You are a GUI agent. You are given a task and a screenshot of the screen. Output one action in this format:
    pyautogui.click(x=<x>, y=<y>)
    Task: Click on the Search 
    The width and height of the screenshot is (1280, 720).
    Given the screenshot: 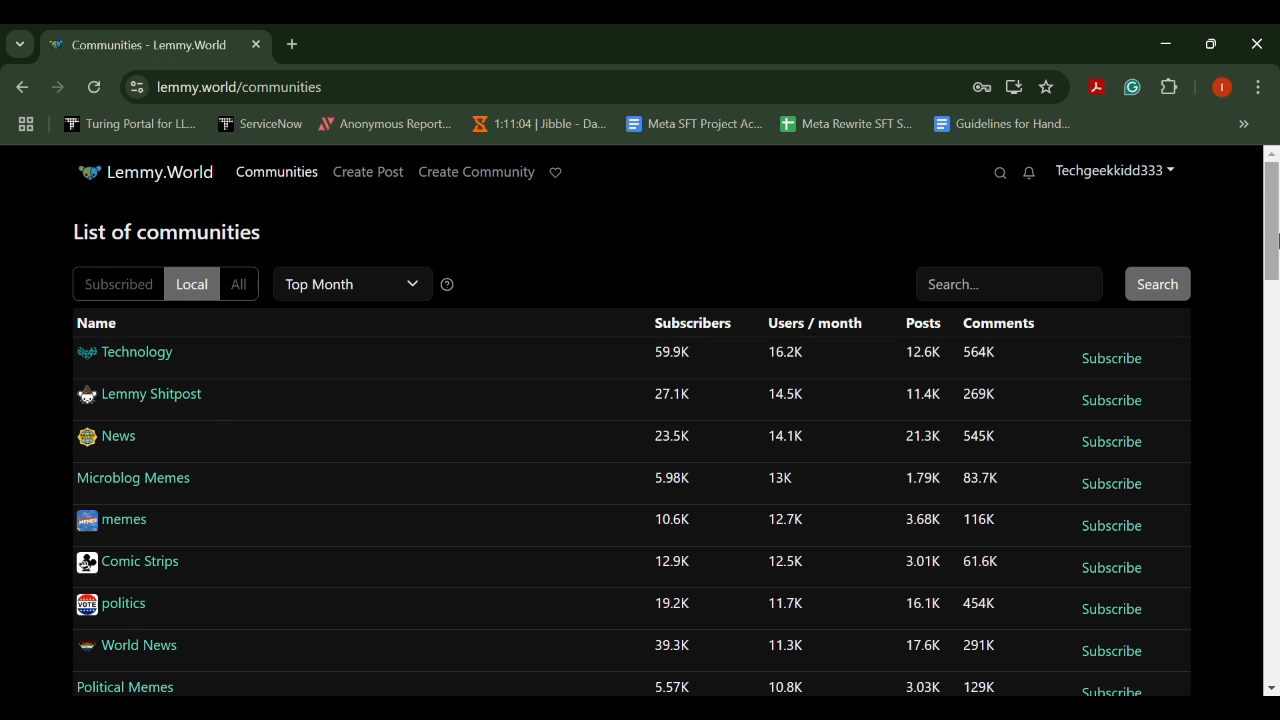 What is the action you would take?
    pyautogui.click(x=1000, y=173)
    